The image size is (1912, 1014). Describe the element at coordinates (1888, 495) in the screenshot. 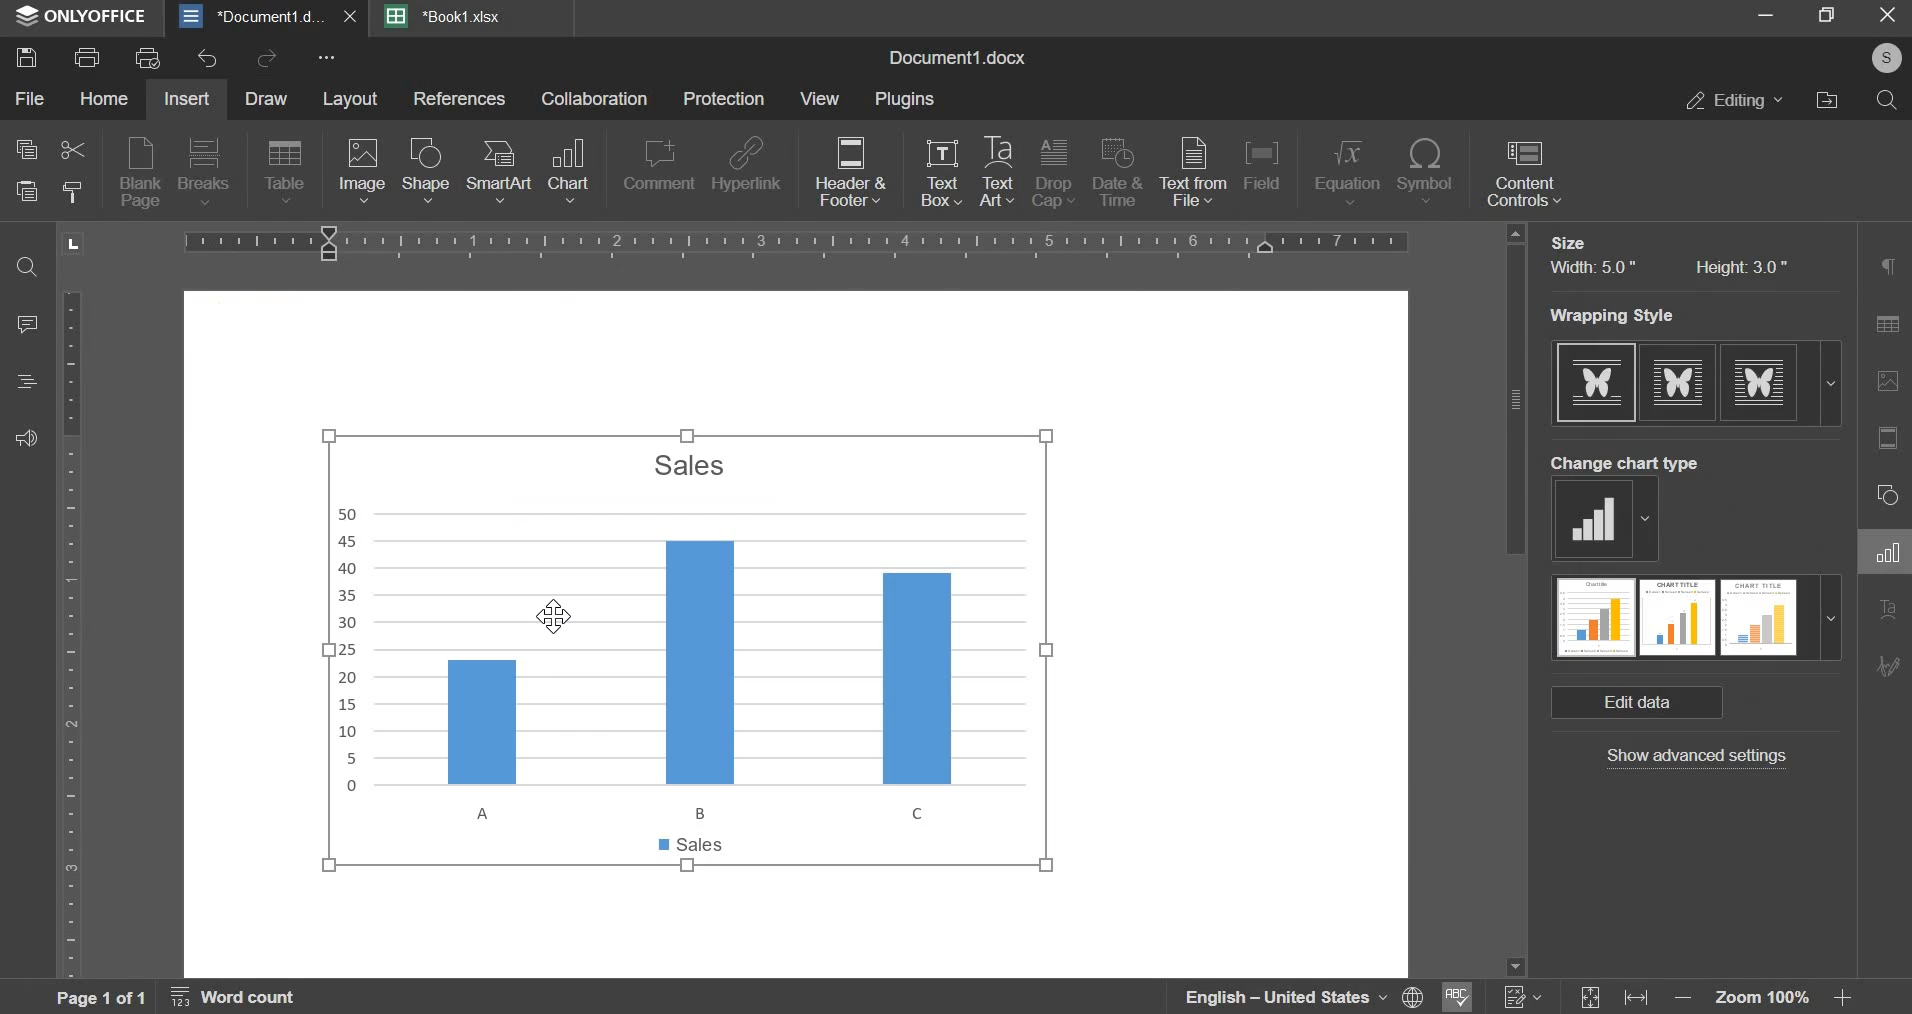

I see `Bar/Column Chart Tool` at that location.